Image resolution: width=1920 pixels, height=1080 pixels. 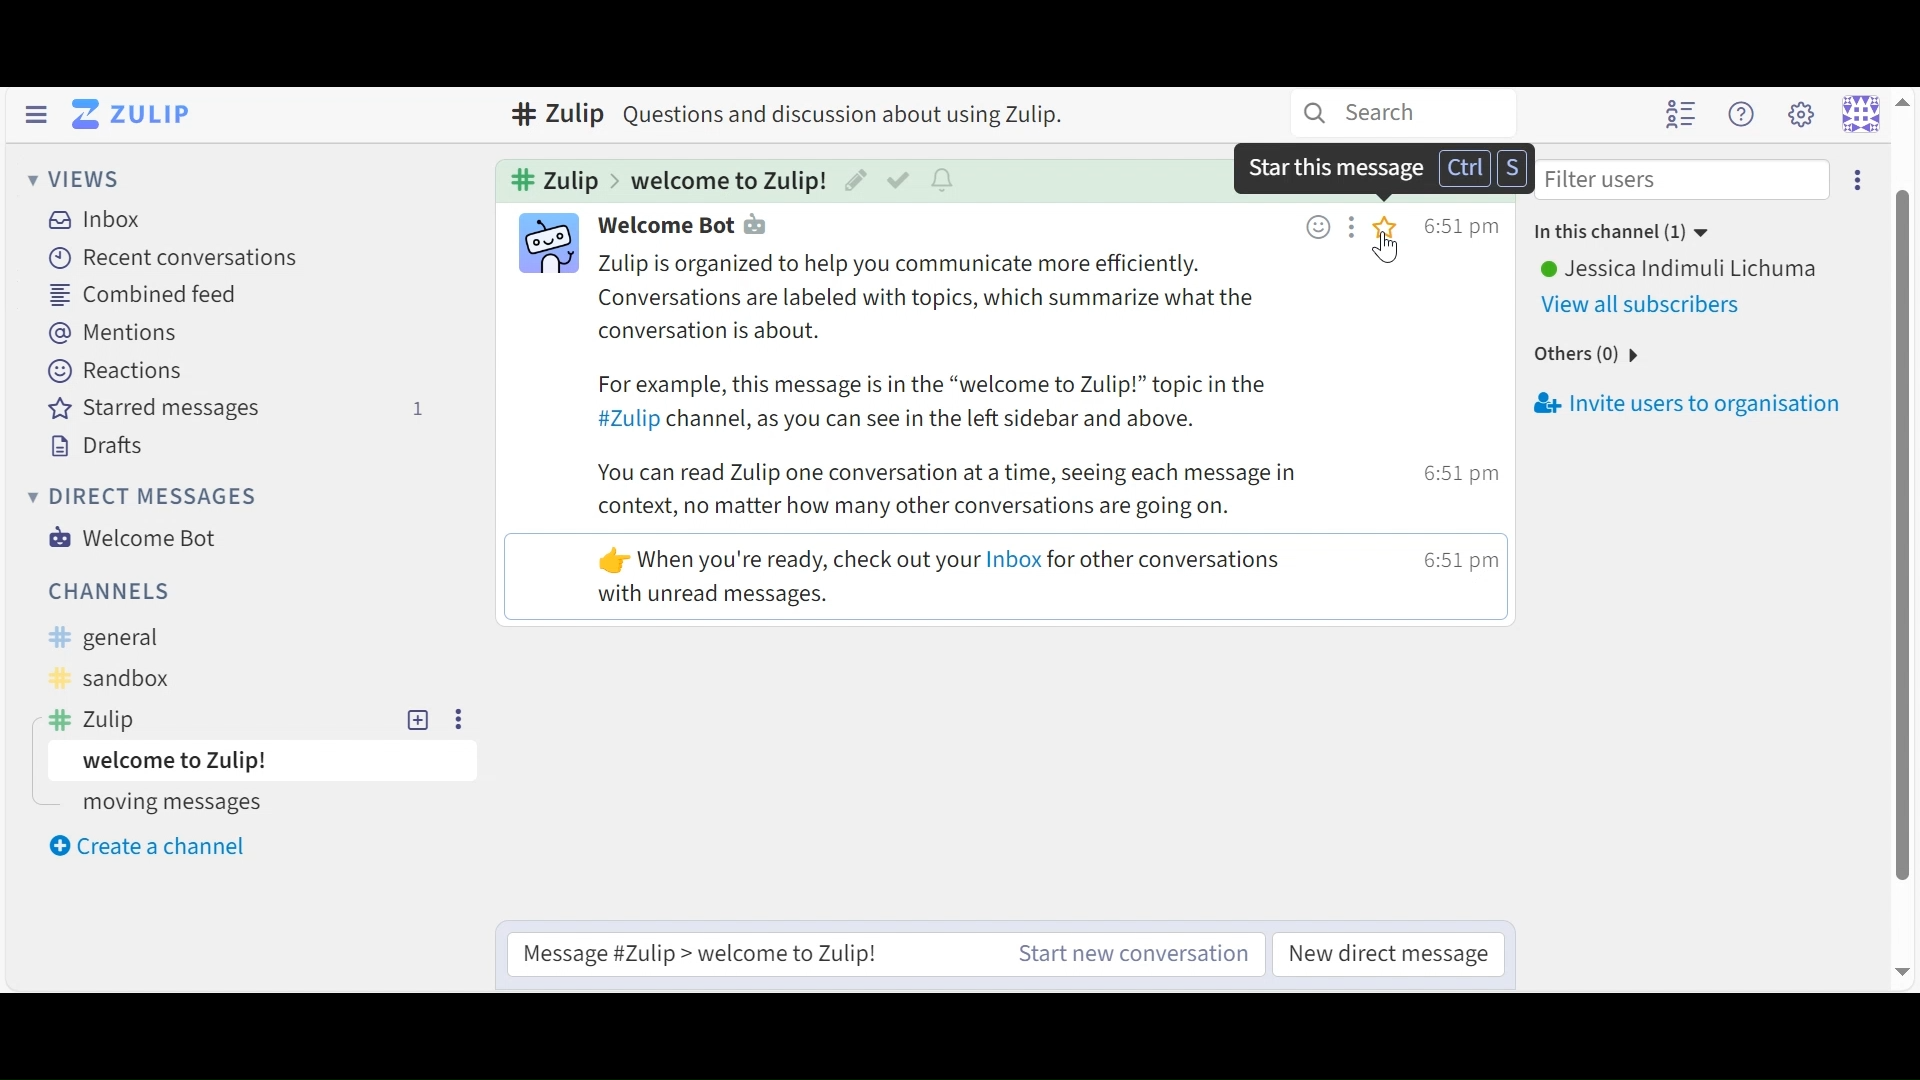 What do you see at coordinates (89, 443) in the screenshot?
I see `Drafts` at bounding box center [89, 443].